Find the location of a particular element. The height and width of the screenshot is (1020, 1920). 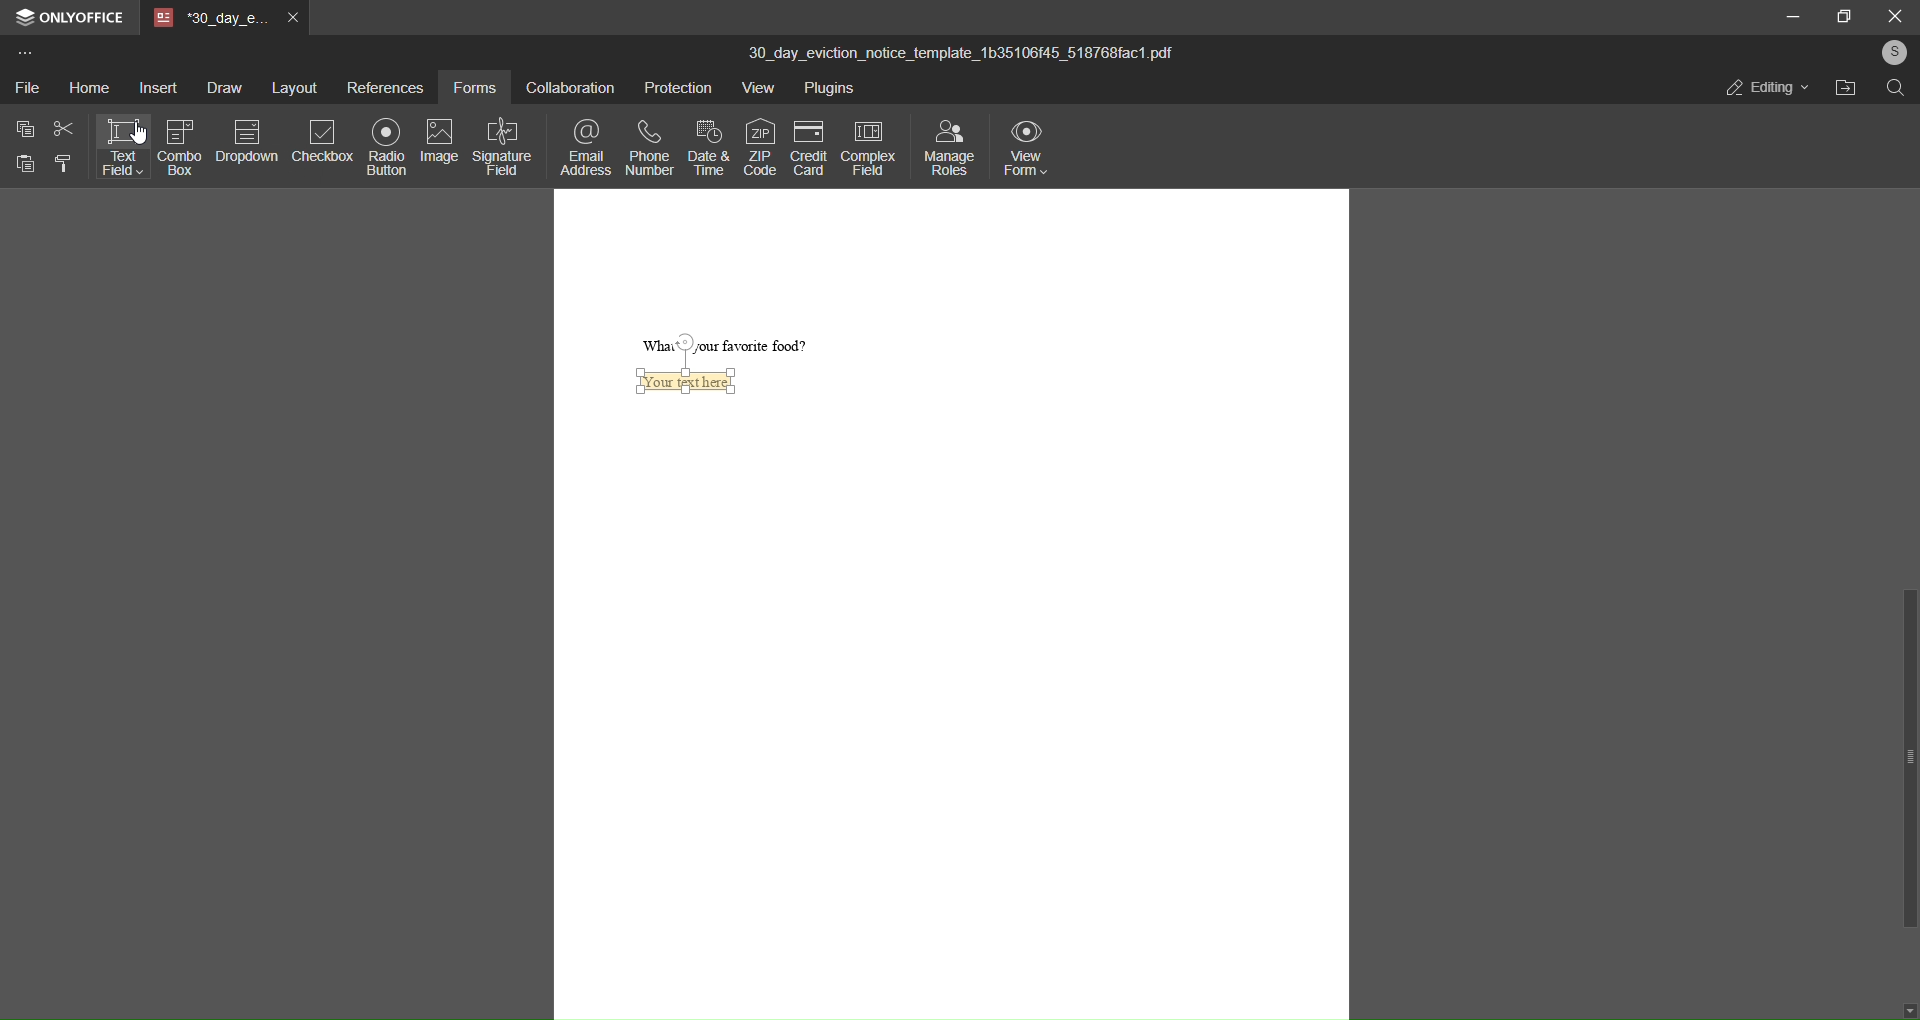

email address is located at coordinates (586, 147).